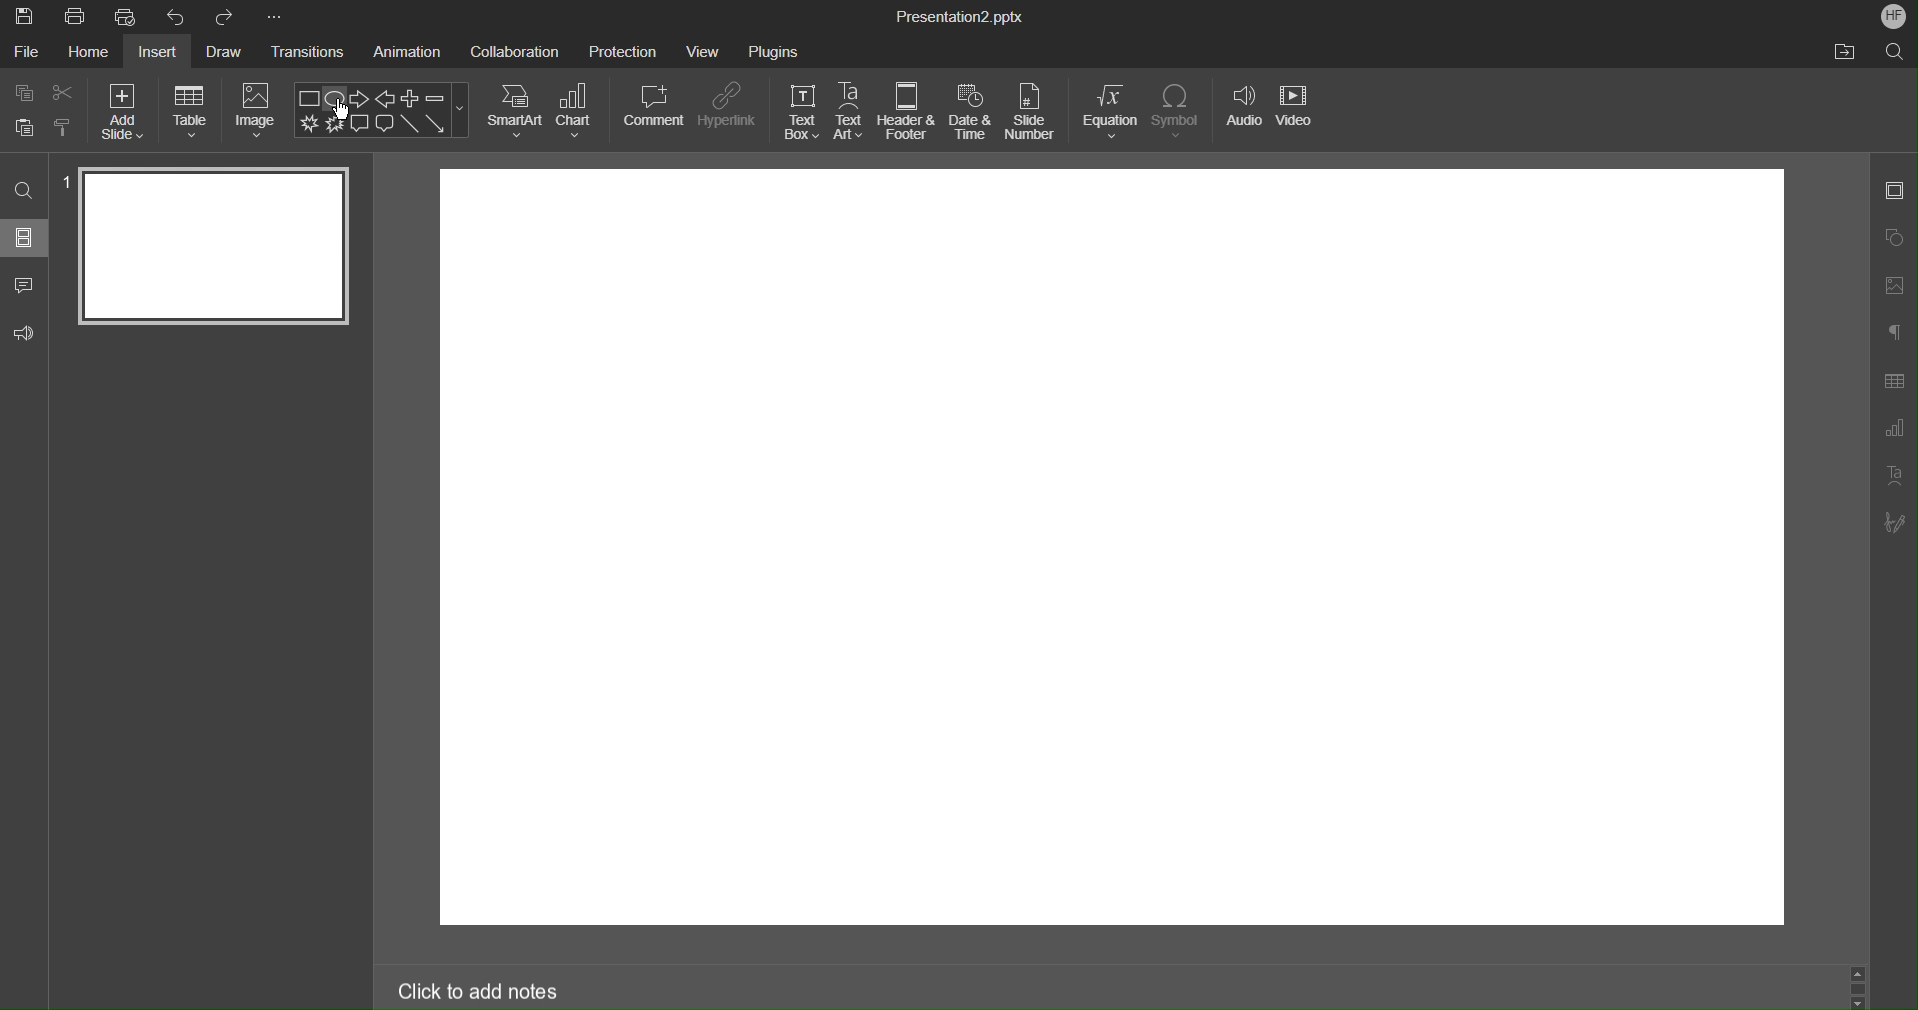 This screenshot has height=1010, width=1918. I want to click on Date & Time, so click(971, 112).